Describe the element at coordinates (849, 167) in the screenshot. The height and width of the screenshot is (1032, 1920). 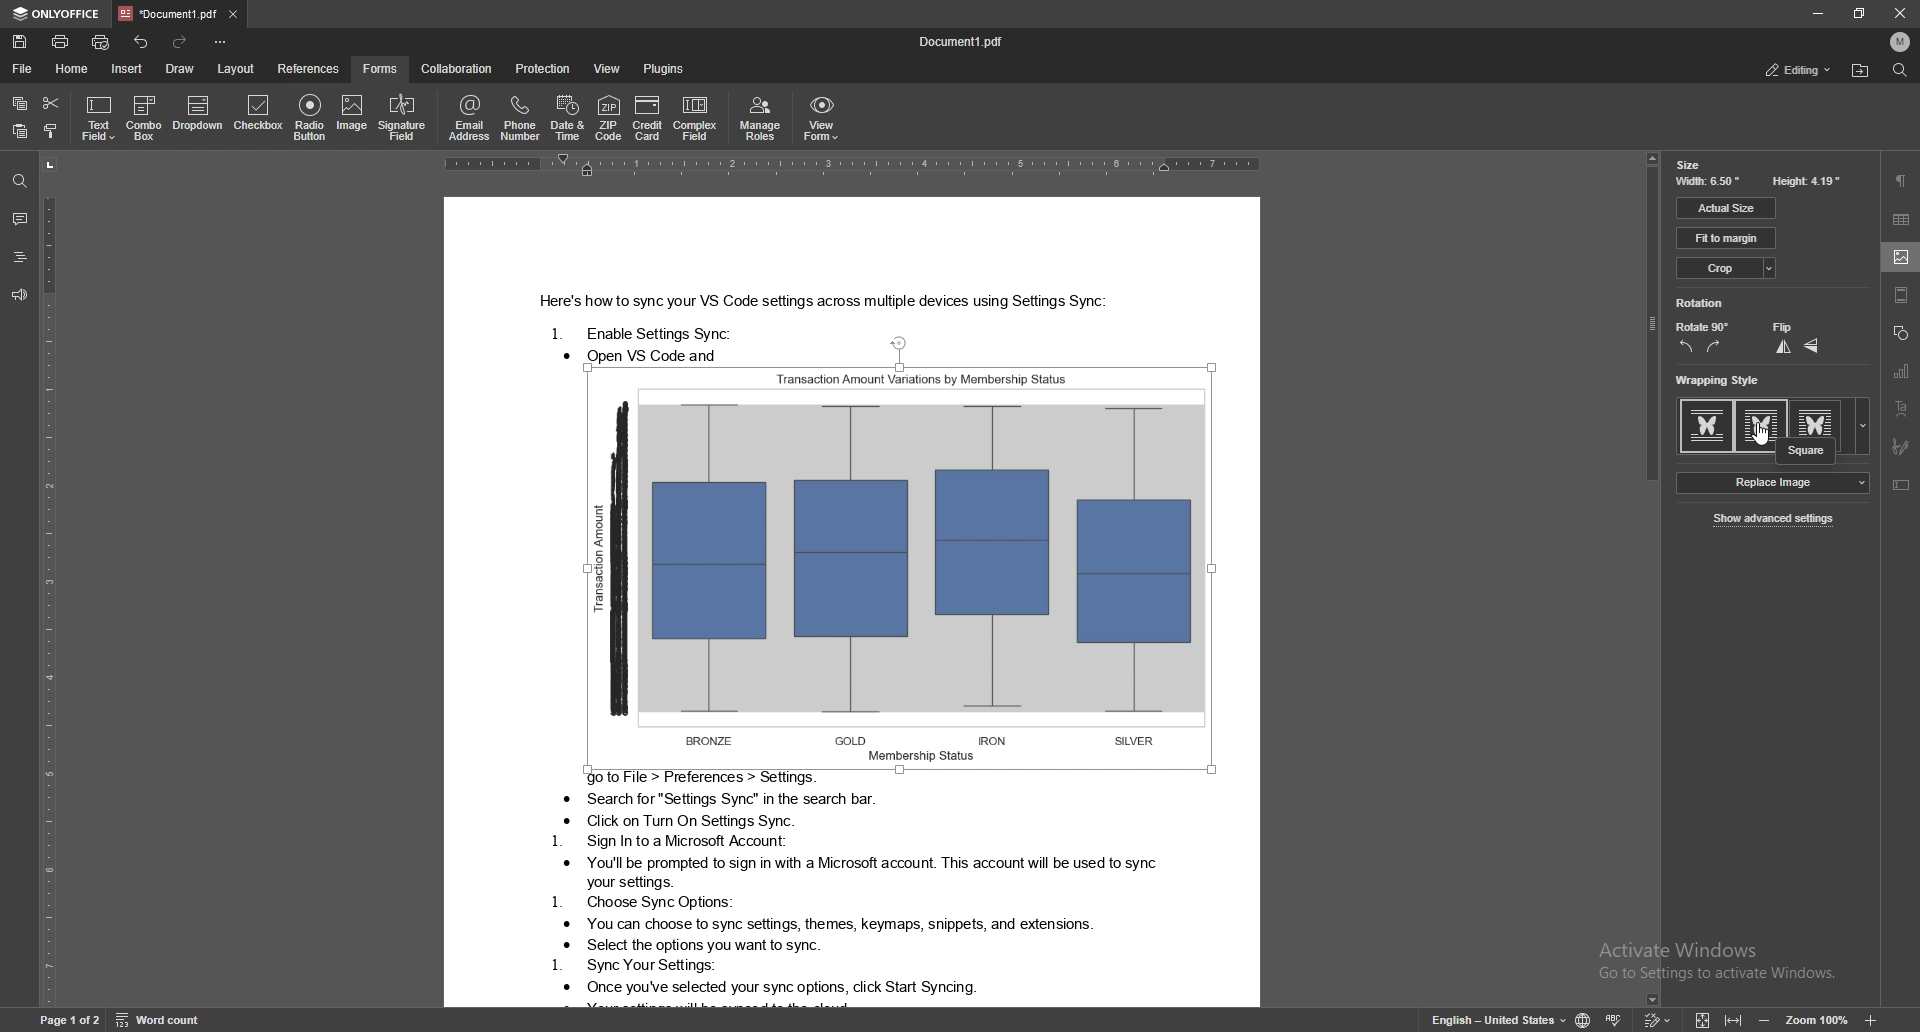
I see `horizontal scale` at that location.